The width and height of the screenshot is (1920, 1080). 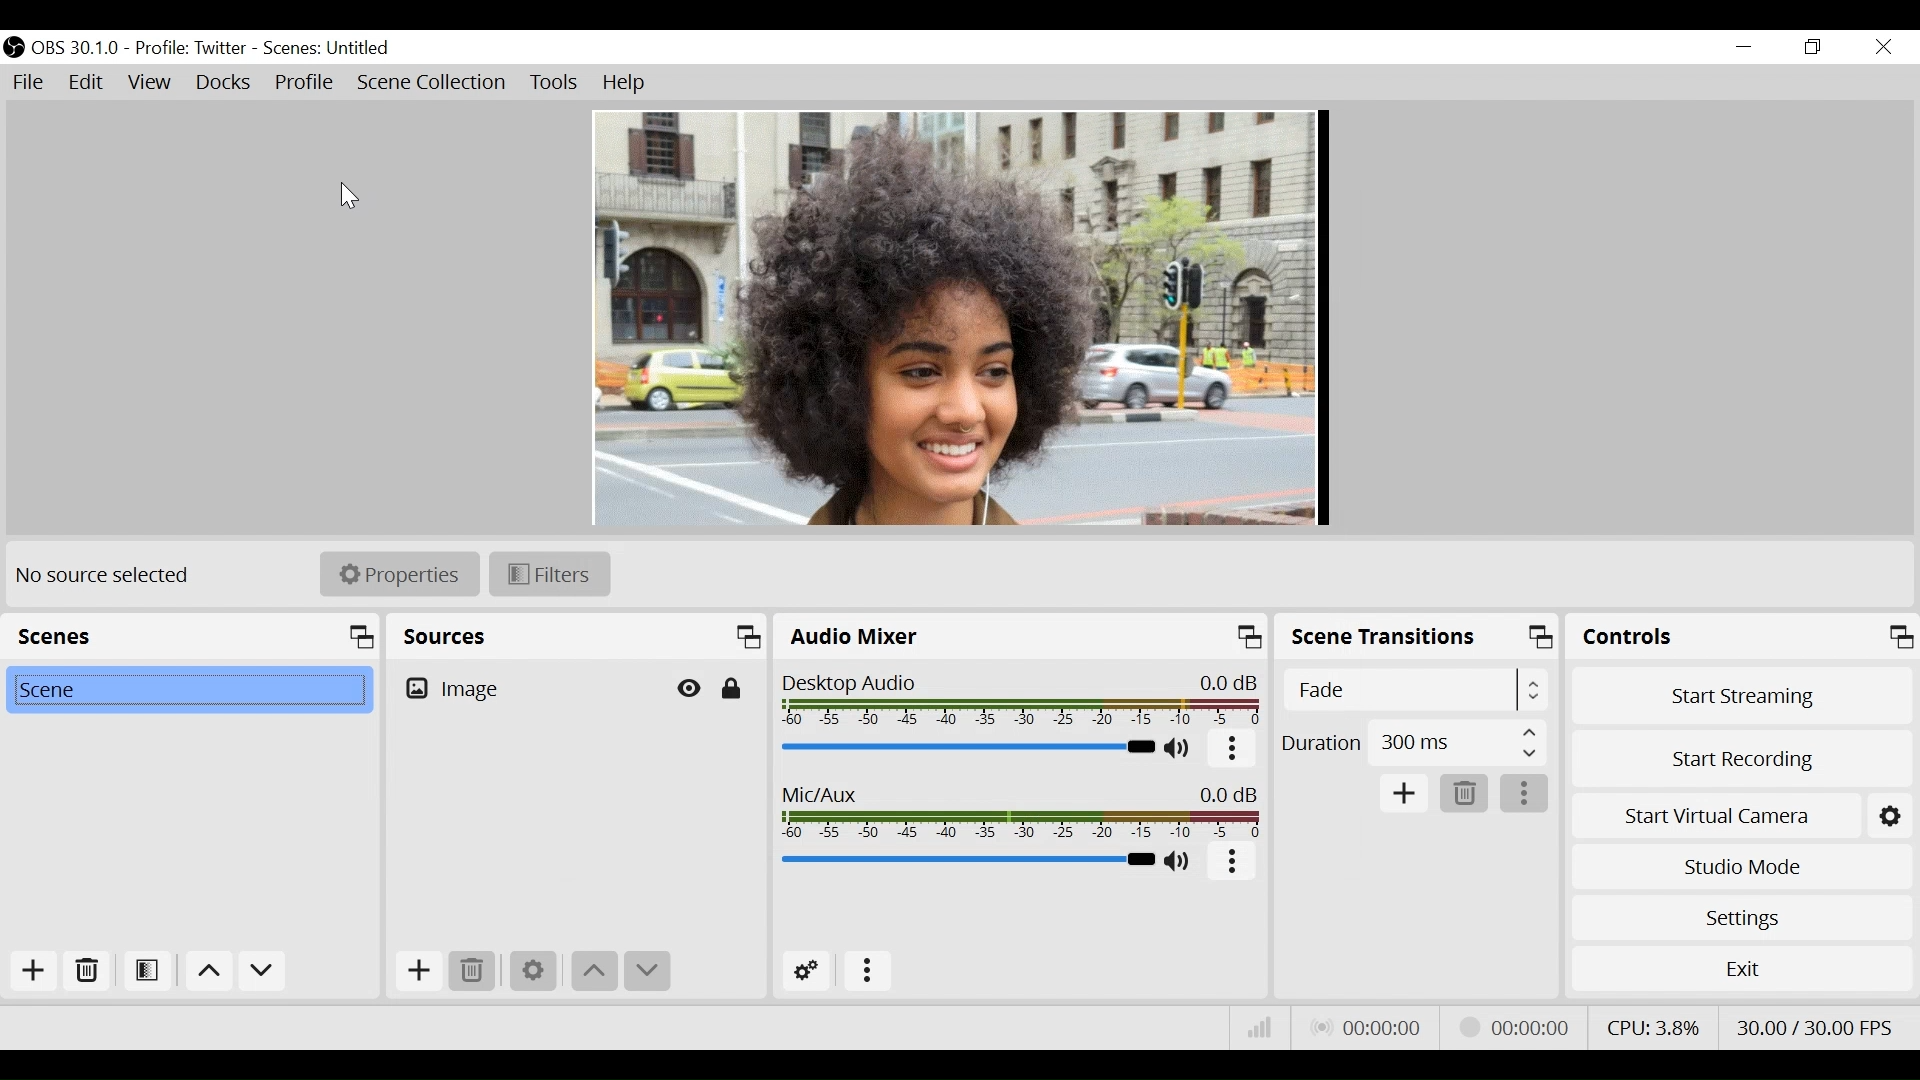 What do you see at coordinates (399, 575) in the screenshot?
I see `Properties` at bounding box center [399, 575].